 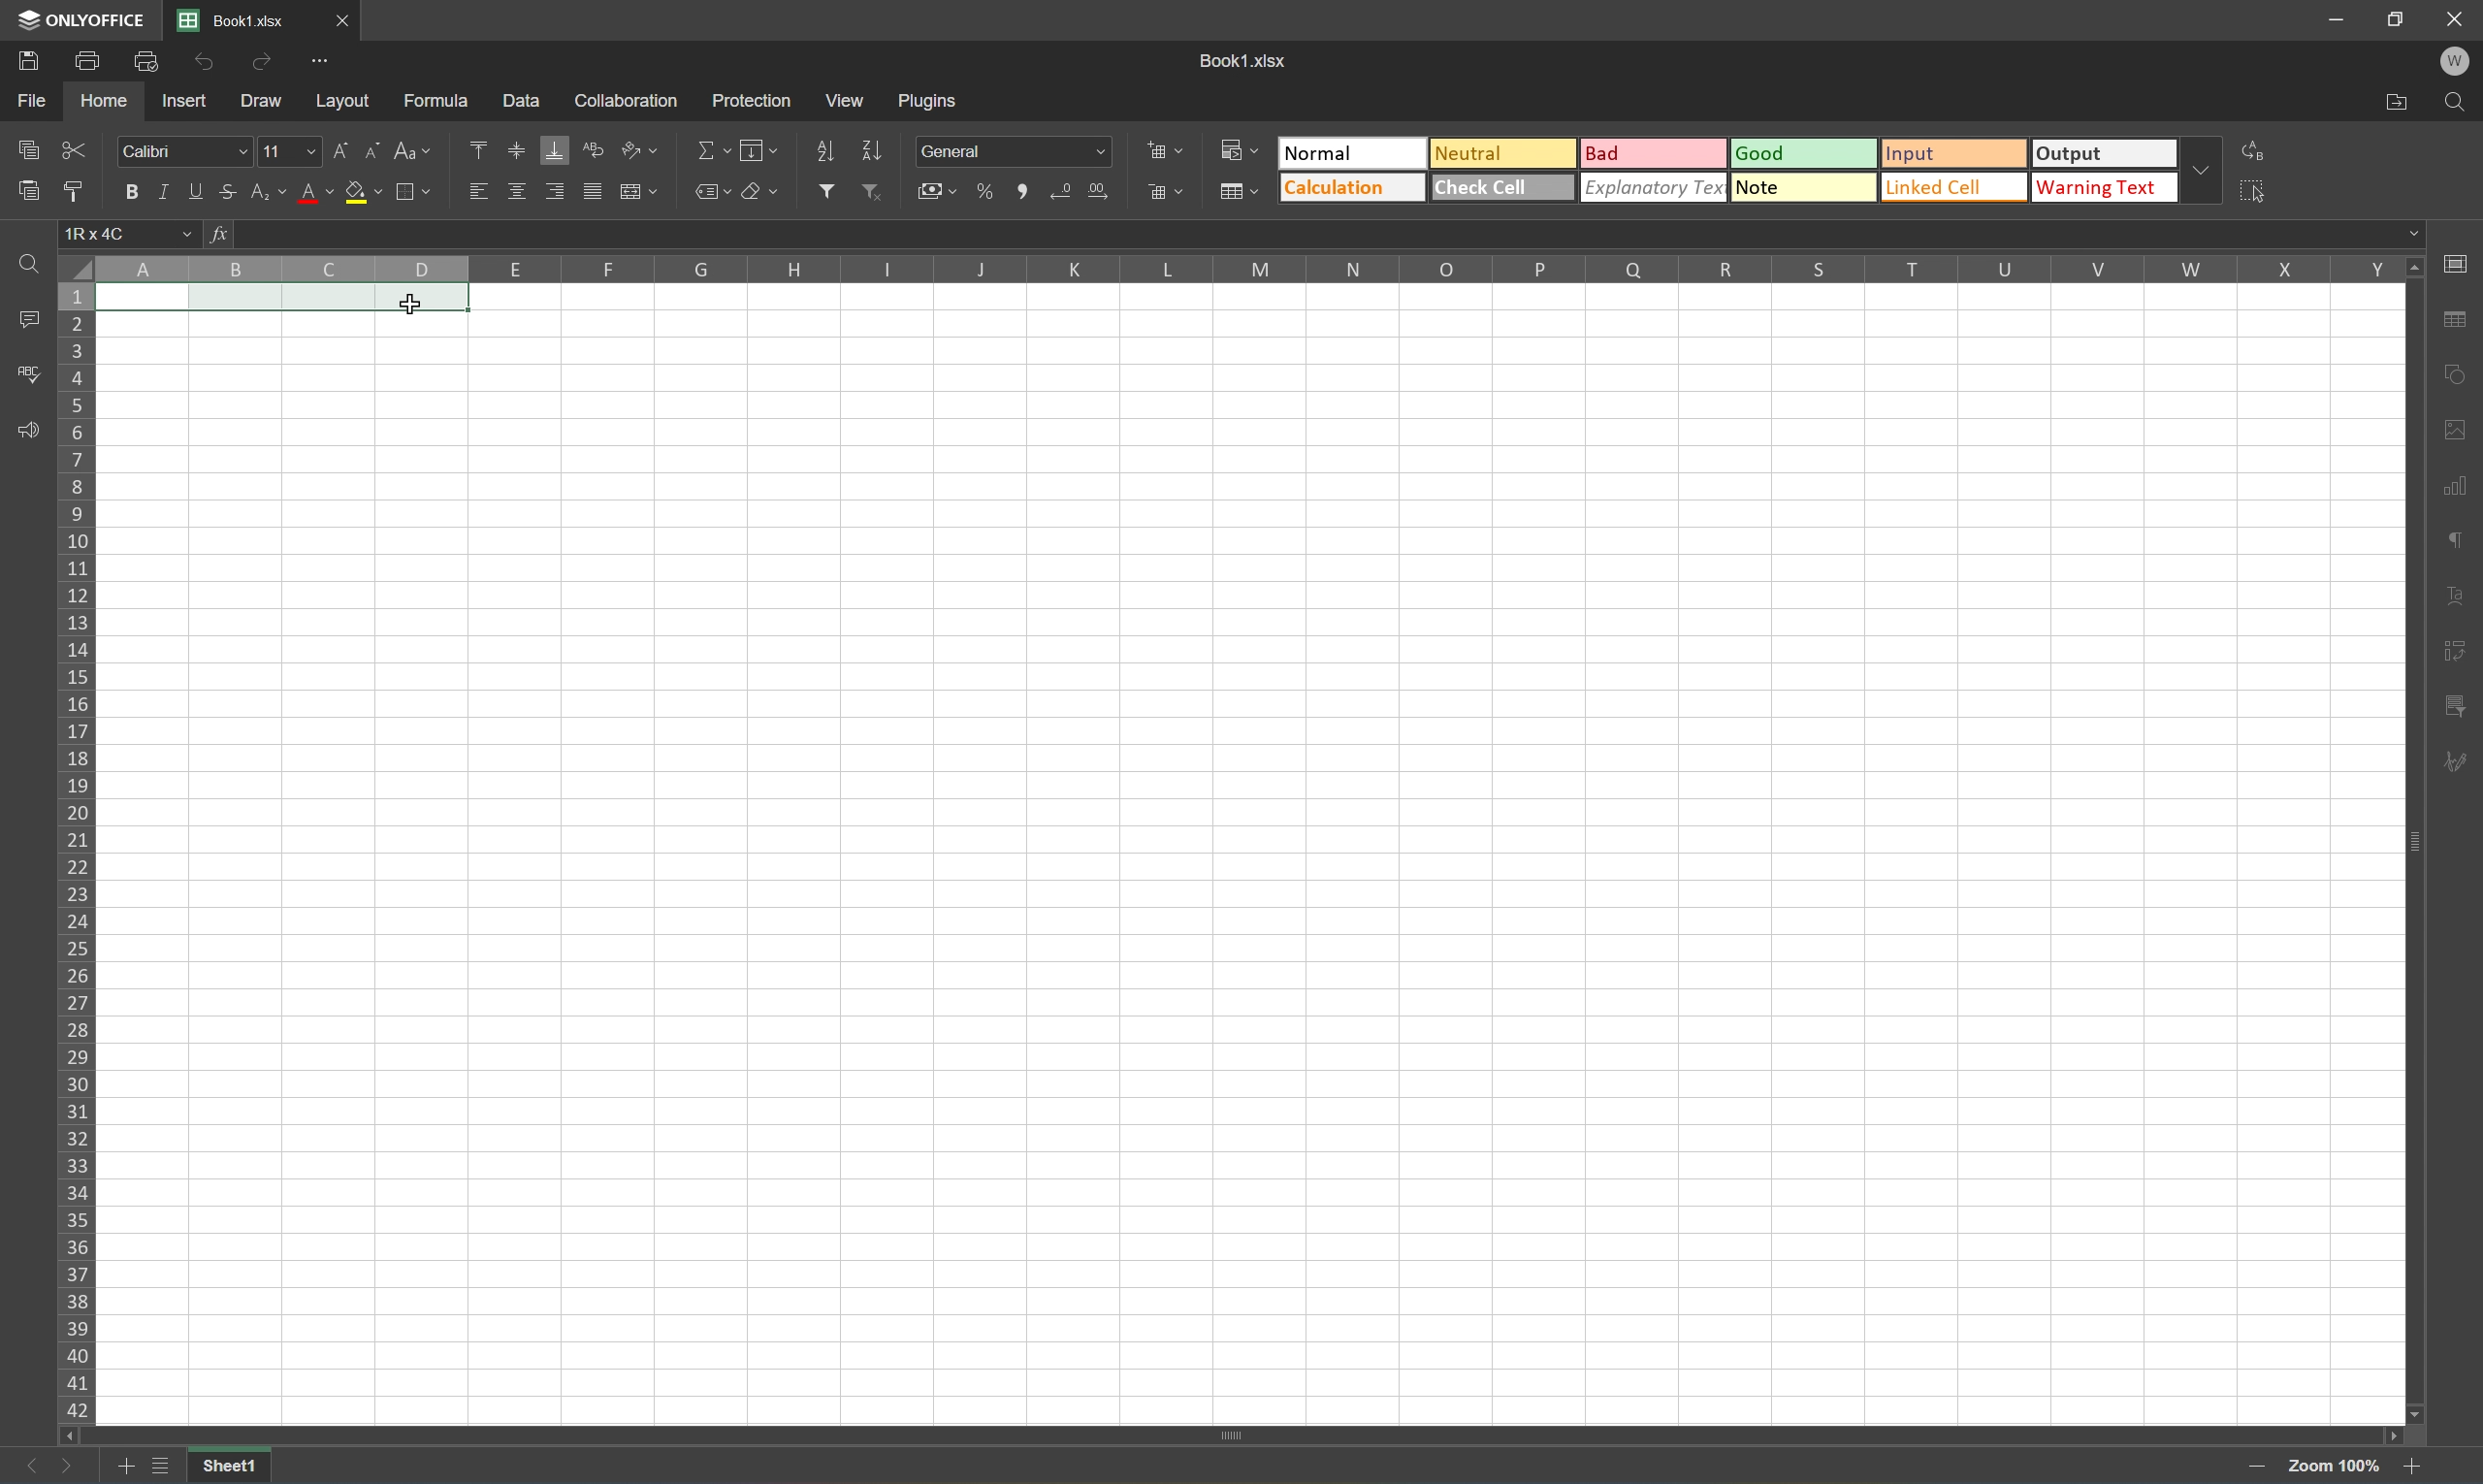 What do you see at coordinates (634, 101) in the screenshot?
I see `Collaboration` at bounding box center [634, 101].